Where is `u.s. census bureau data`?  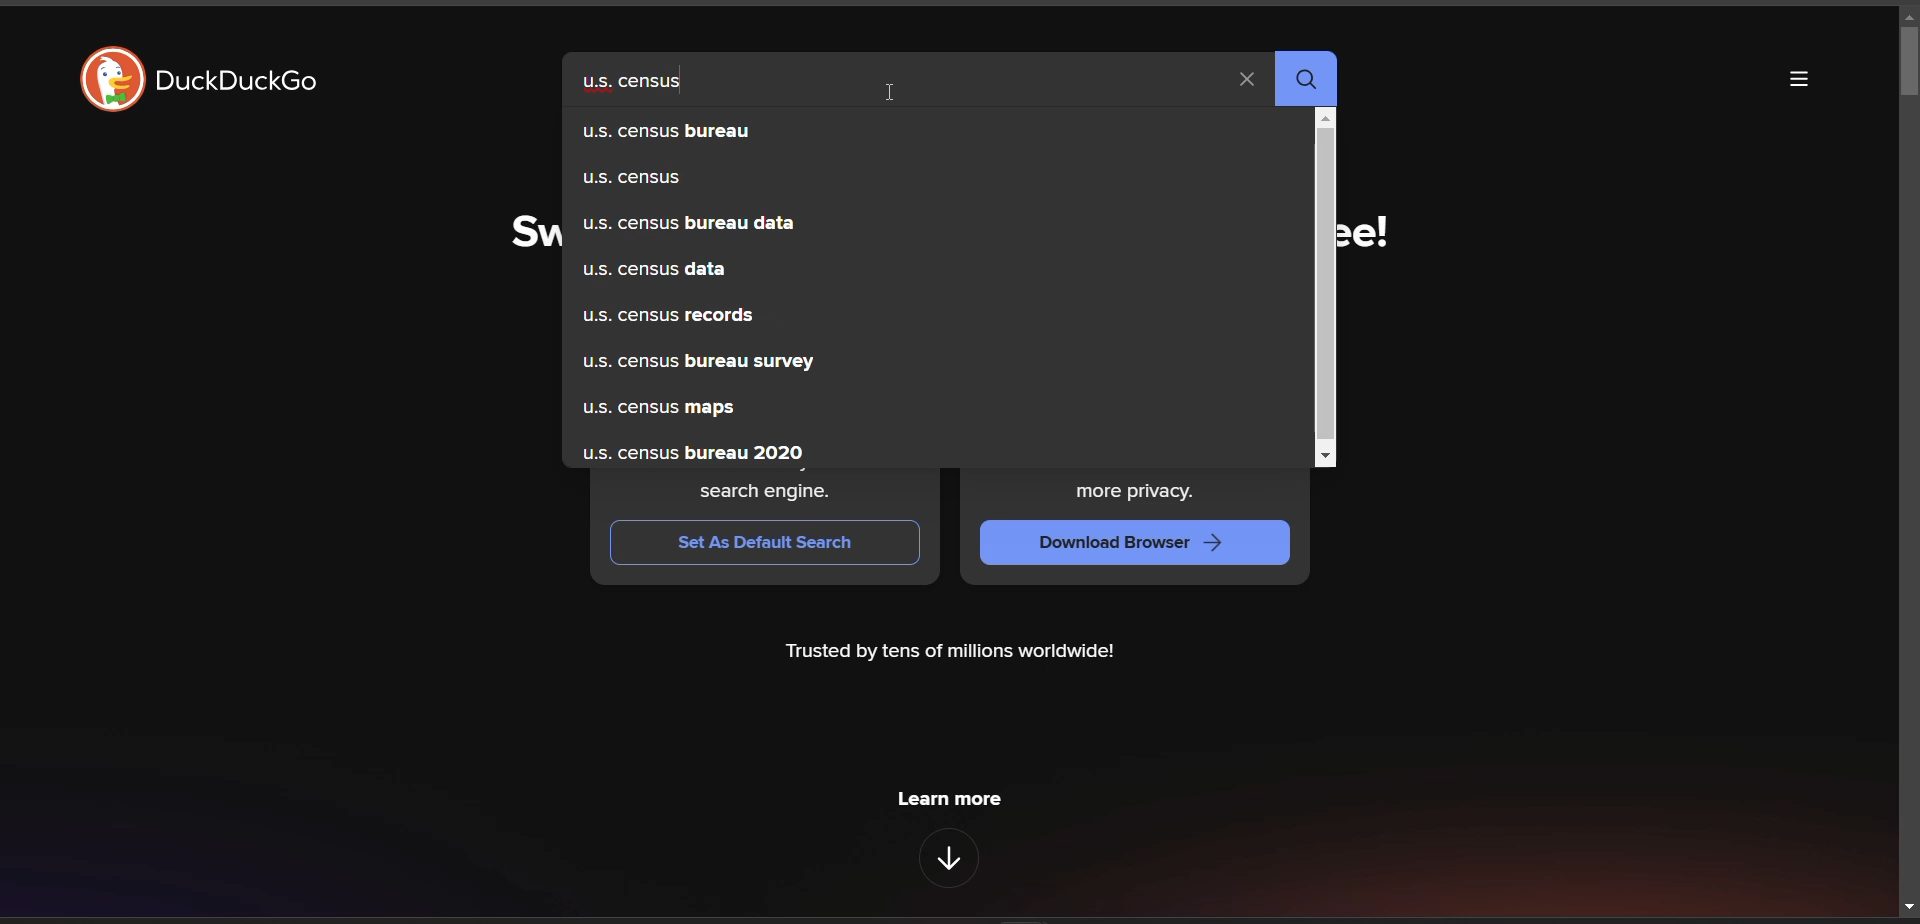
u.s. census bureau data is located at coordinates (926, 224).